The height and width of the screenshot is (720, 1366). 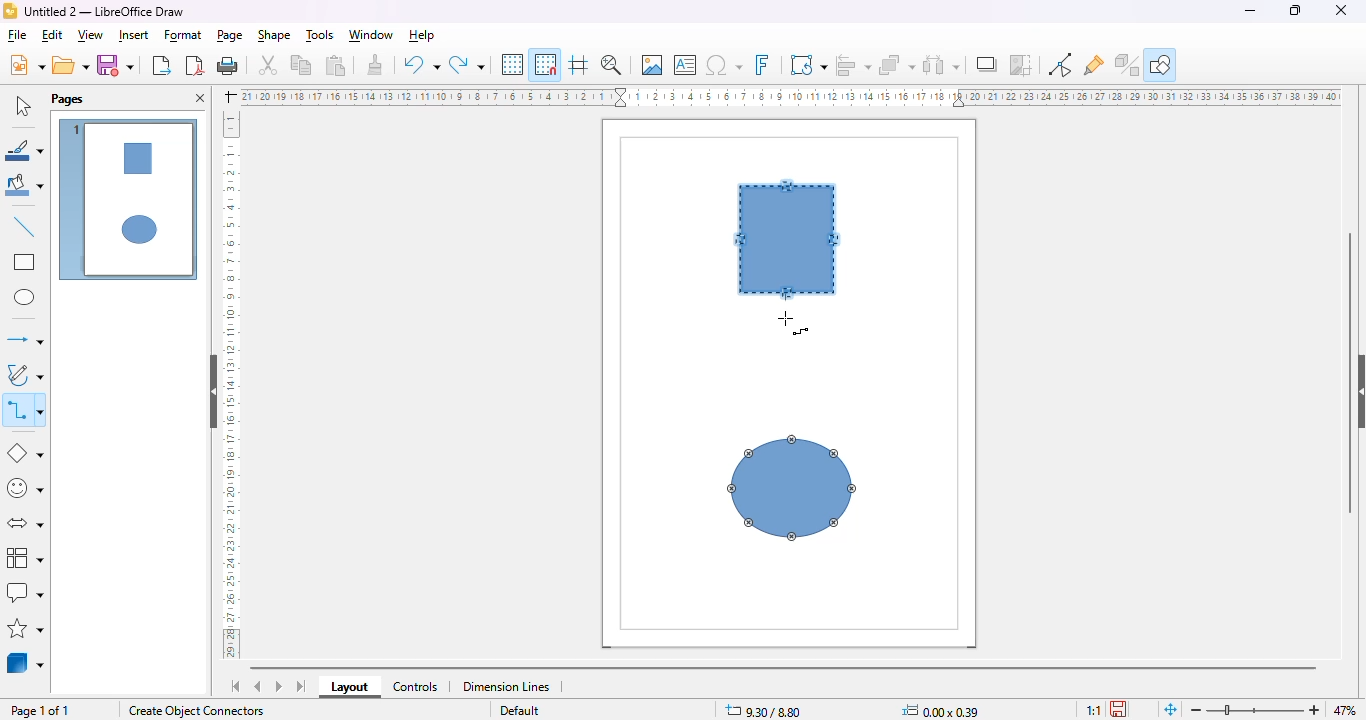 I want to click on edit, so click(x=53, y=36).